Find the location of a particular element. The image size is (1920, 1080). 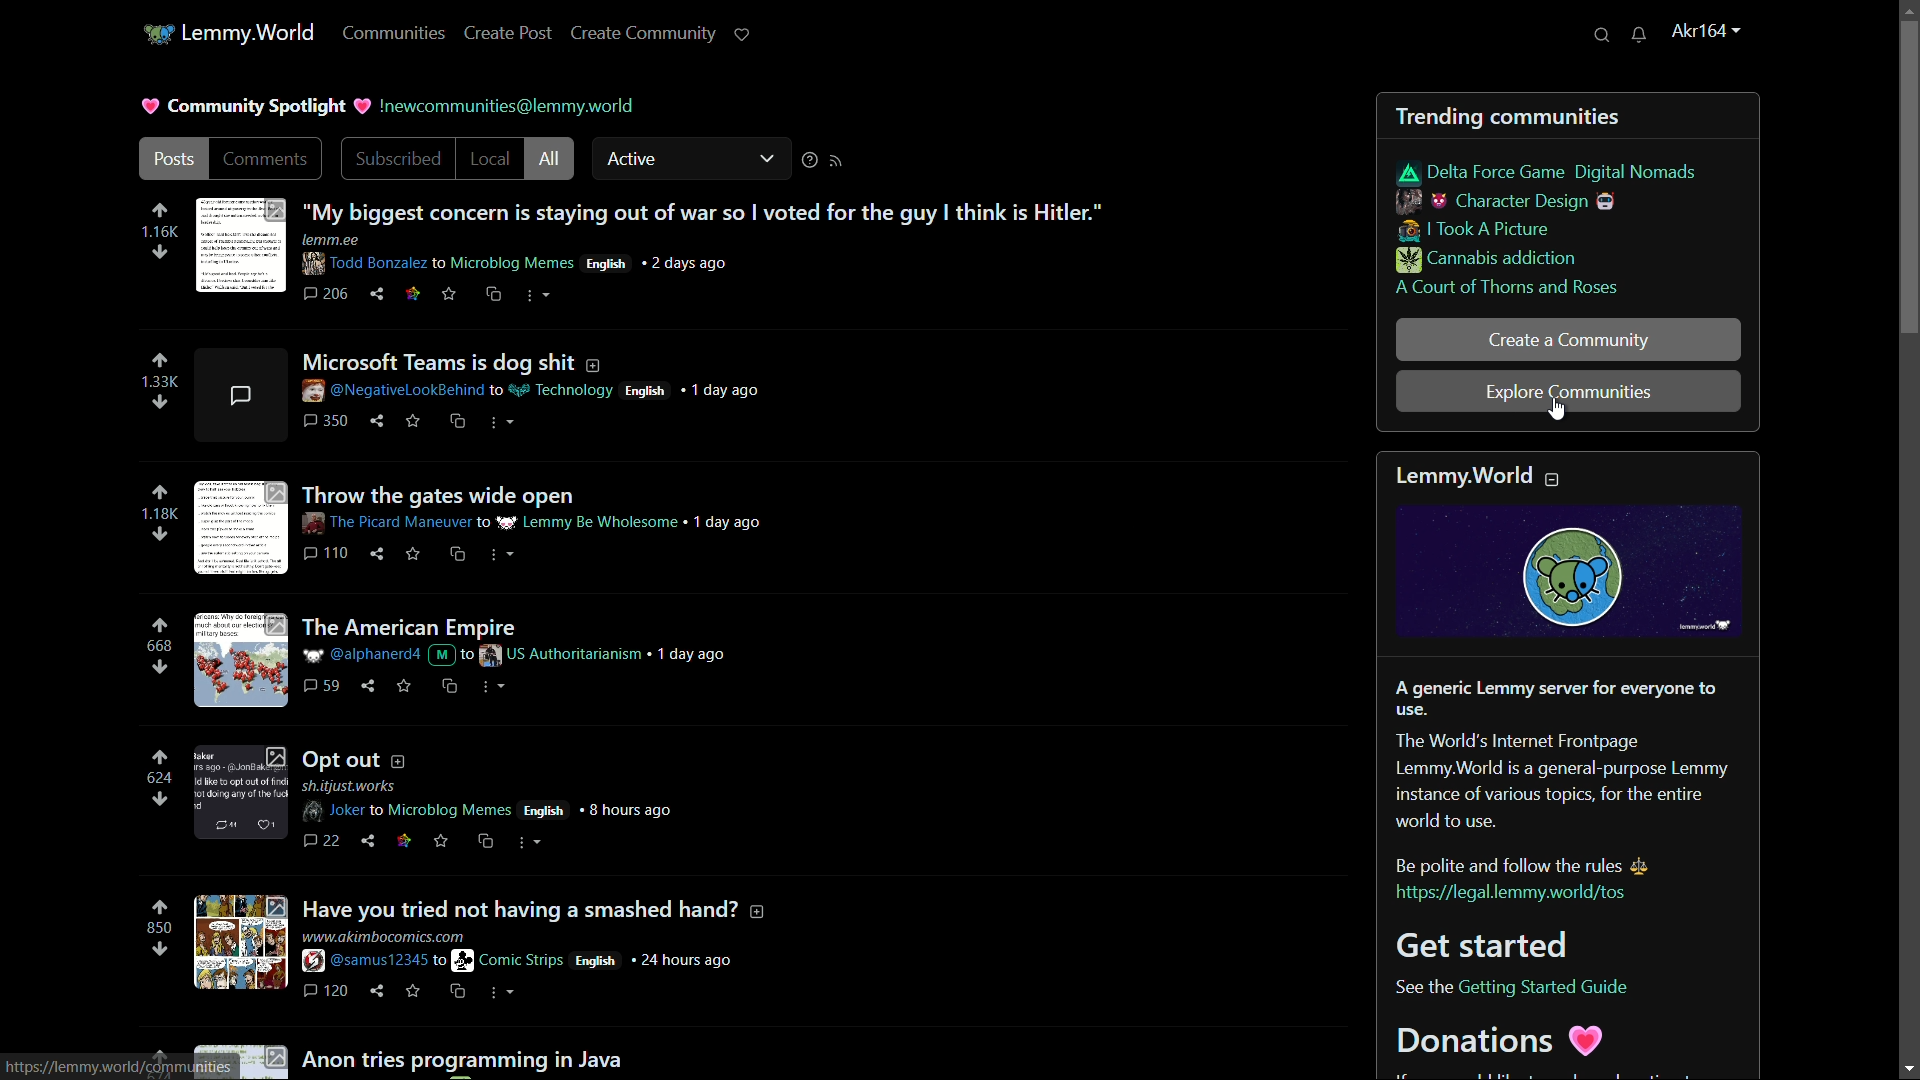

image is located at coordinates (240, 941).